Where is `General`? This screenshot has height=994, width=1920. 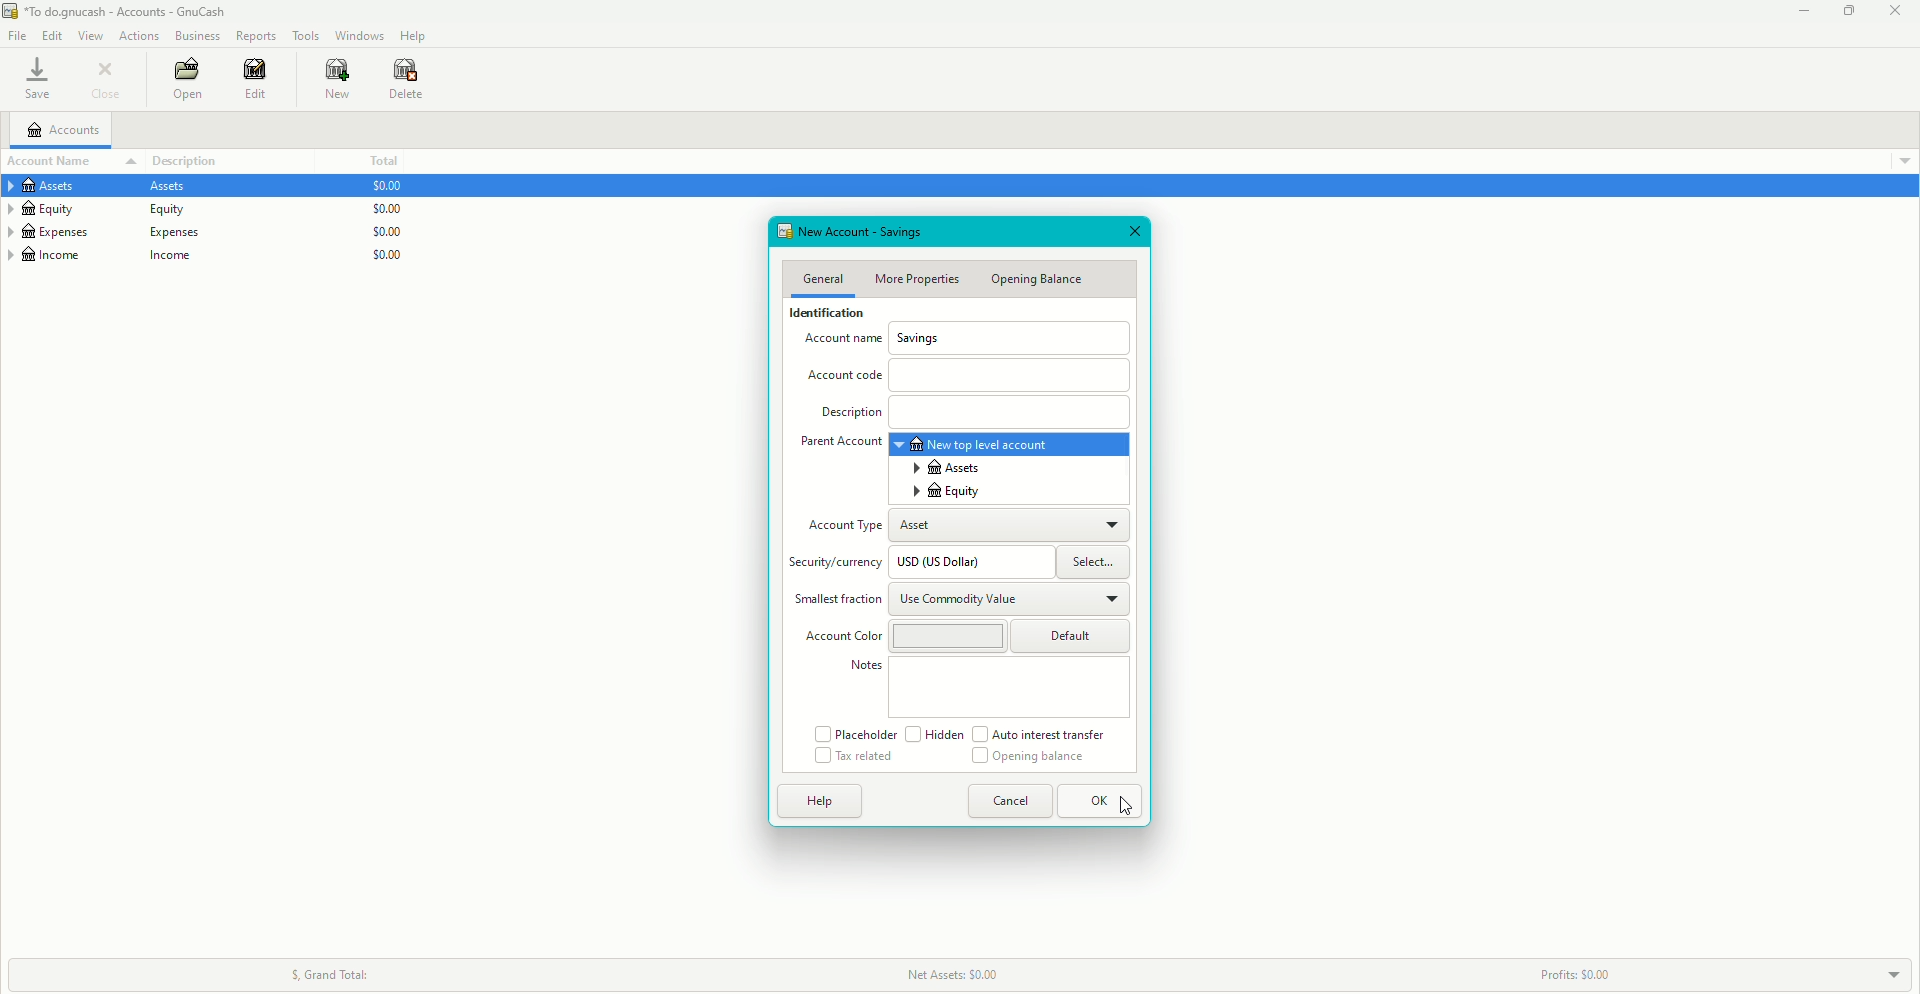 General is located at coordinates (822, 278).